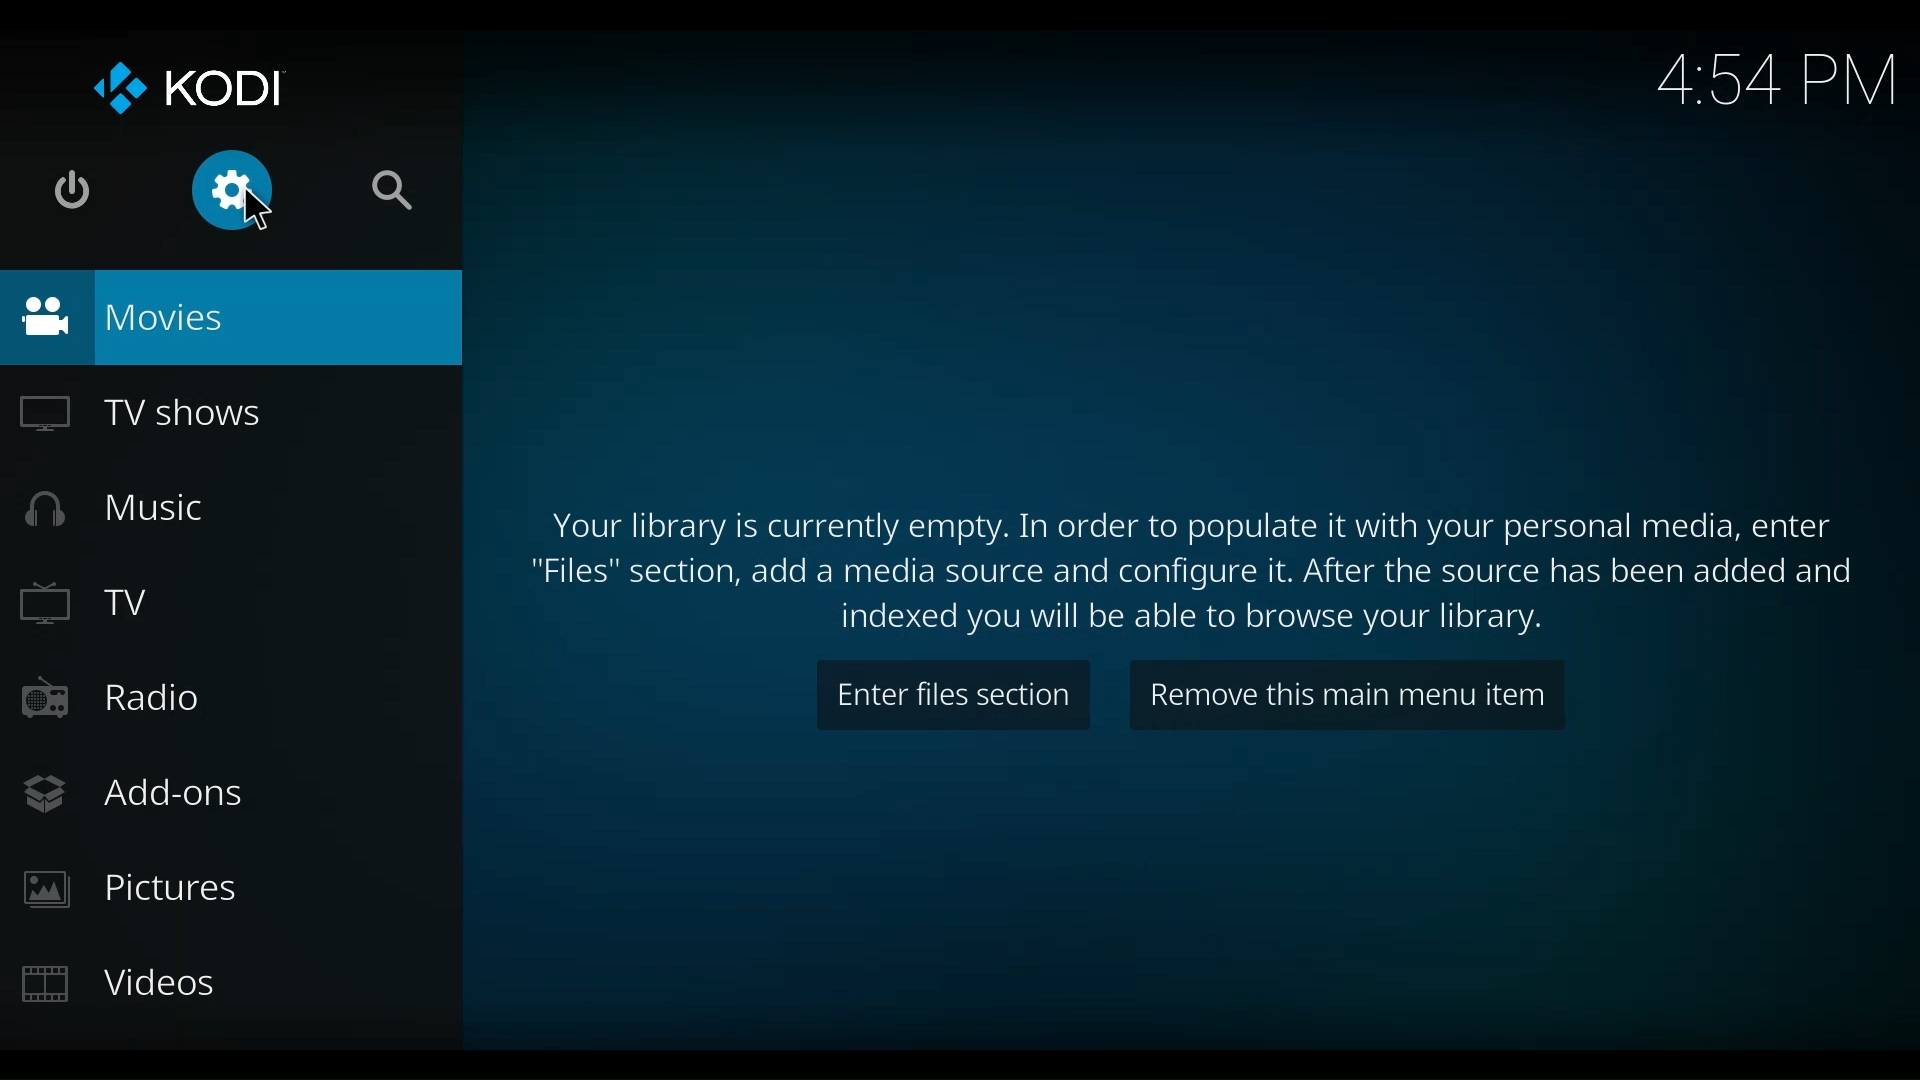 The height and width of the screenshot is (1080, 1920). I want to click on TV Shows, so click(145, 417).